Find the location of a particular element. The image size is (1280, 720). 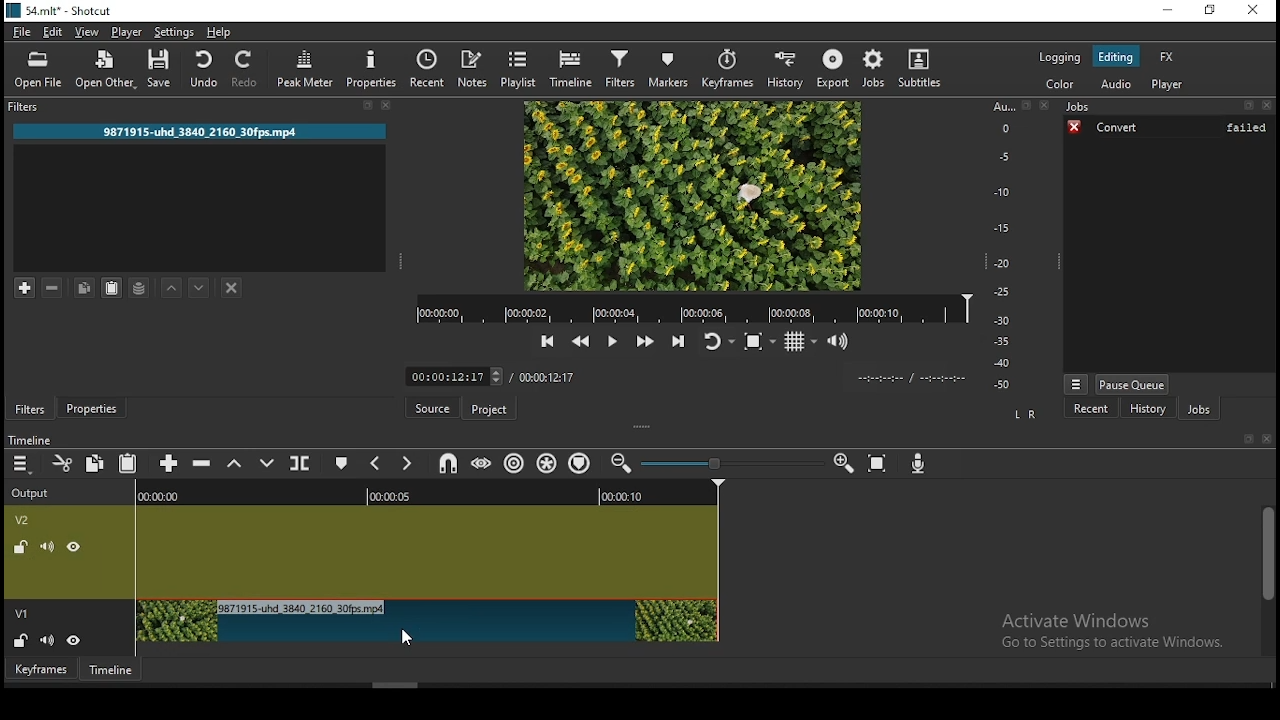

restore is located at coordinates (1211, 10).